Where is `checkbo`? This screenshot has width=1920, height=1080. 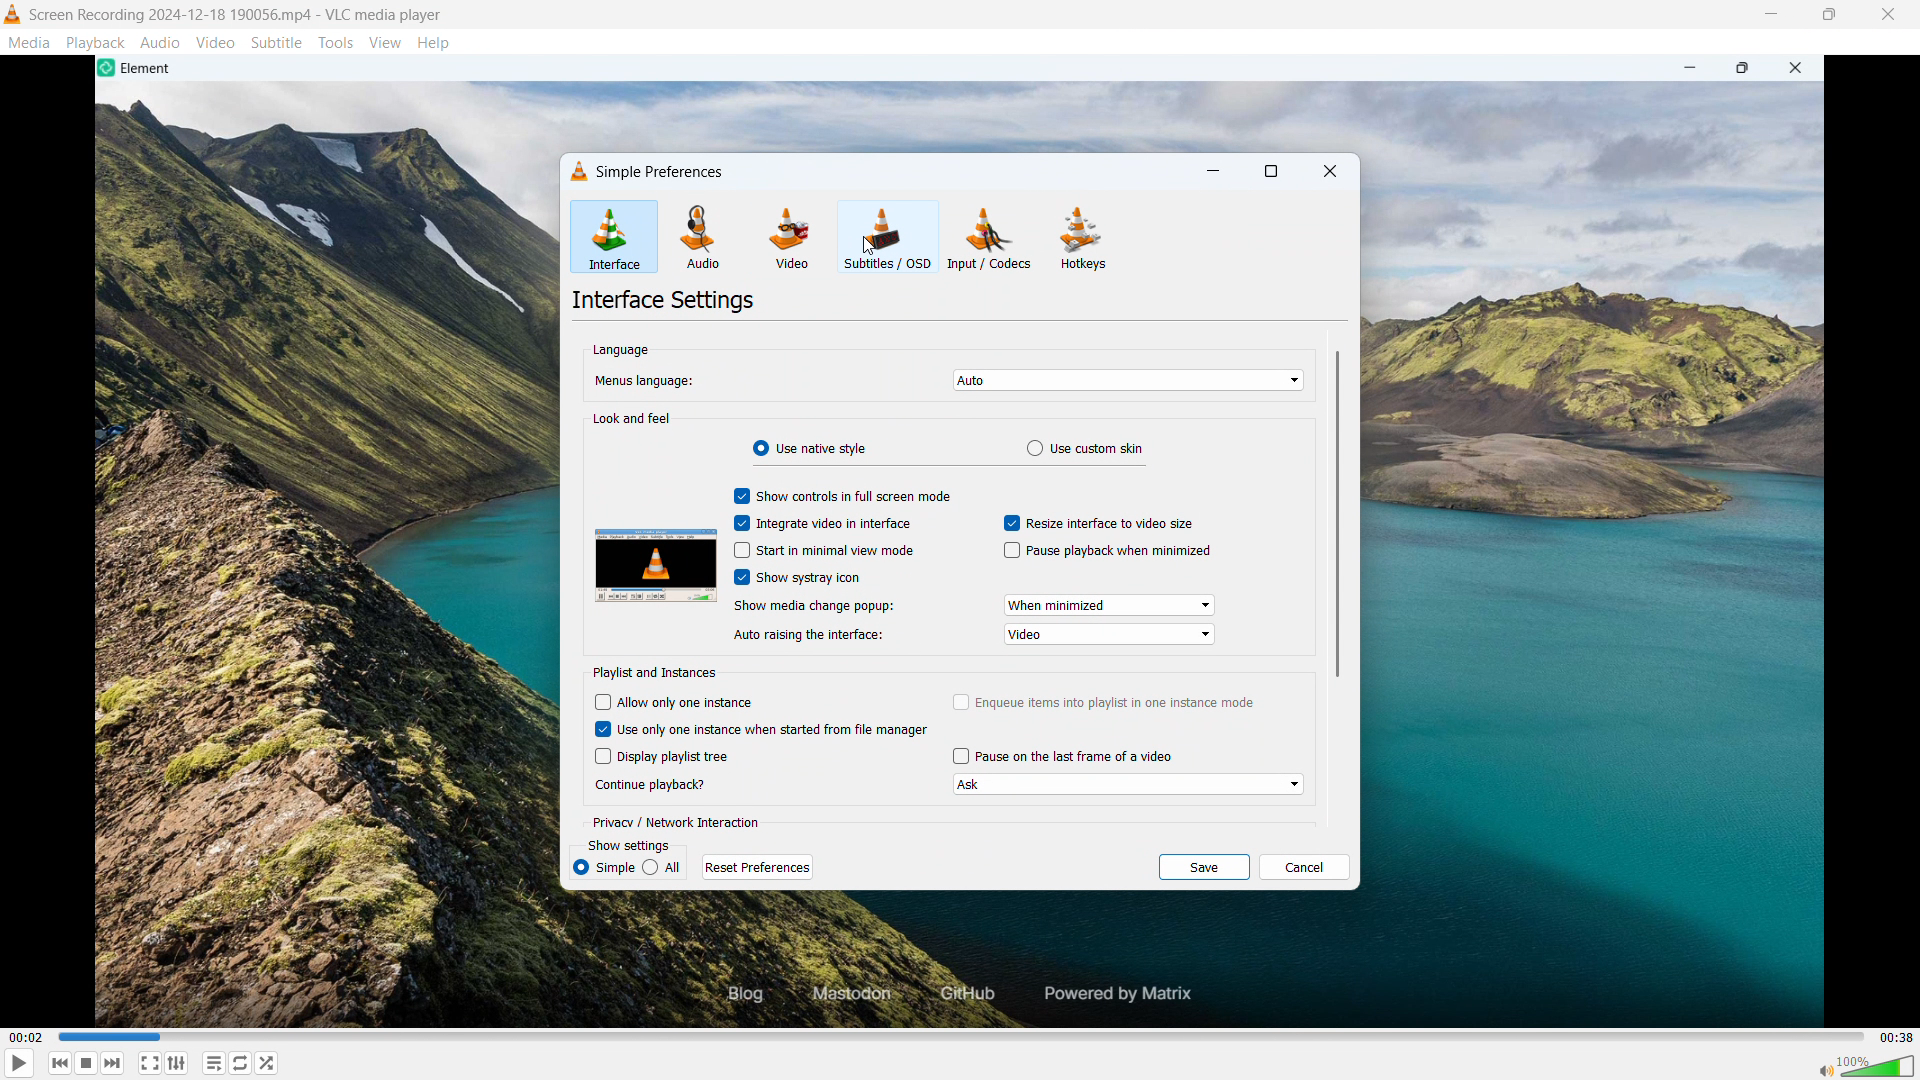
checkbo is located at coordinates (596, 757).